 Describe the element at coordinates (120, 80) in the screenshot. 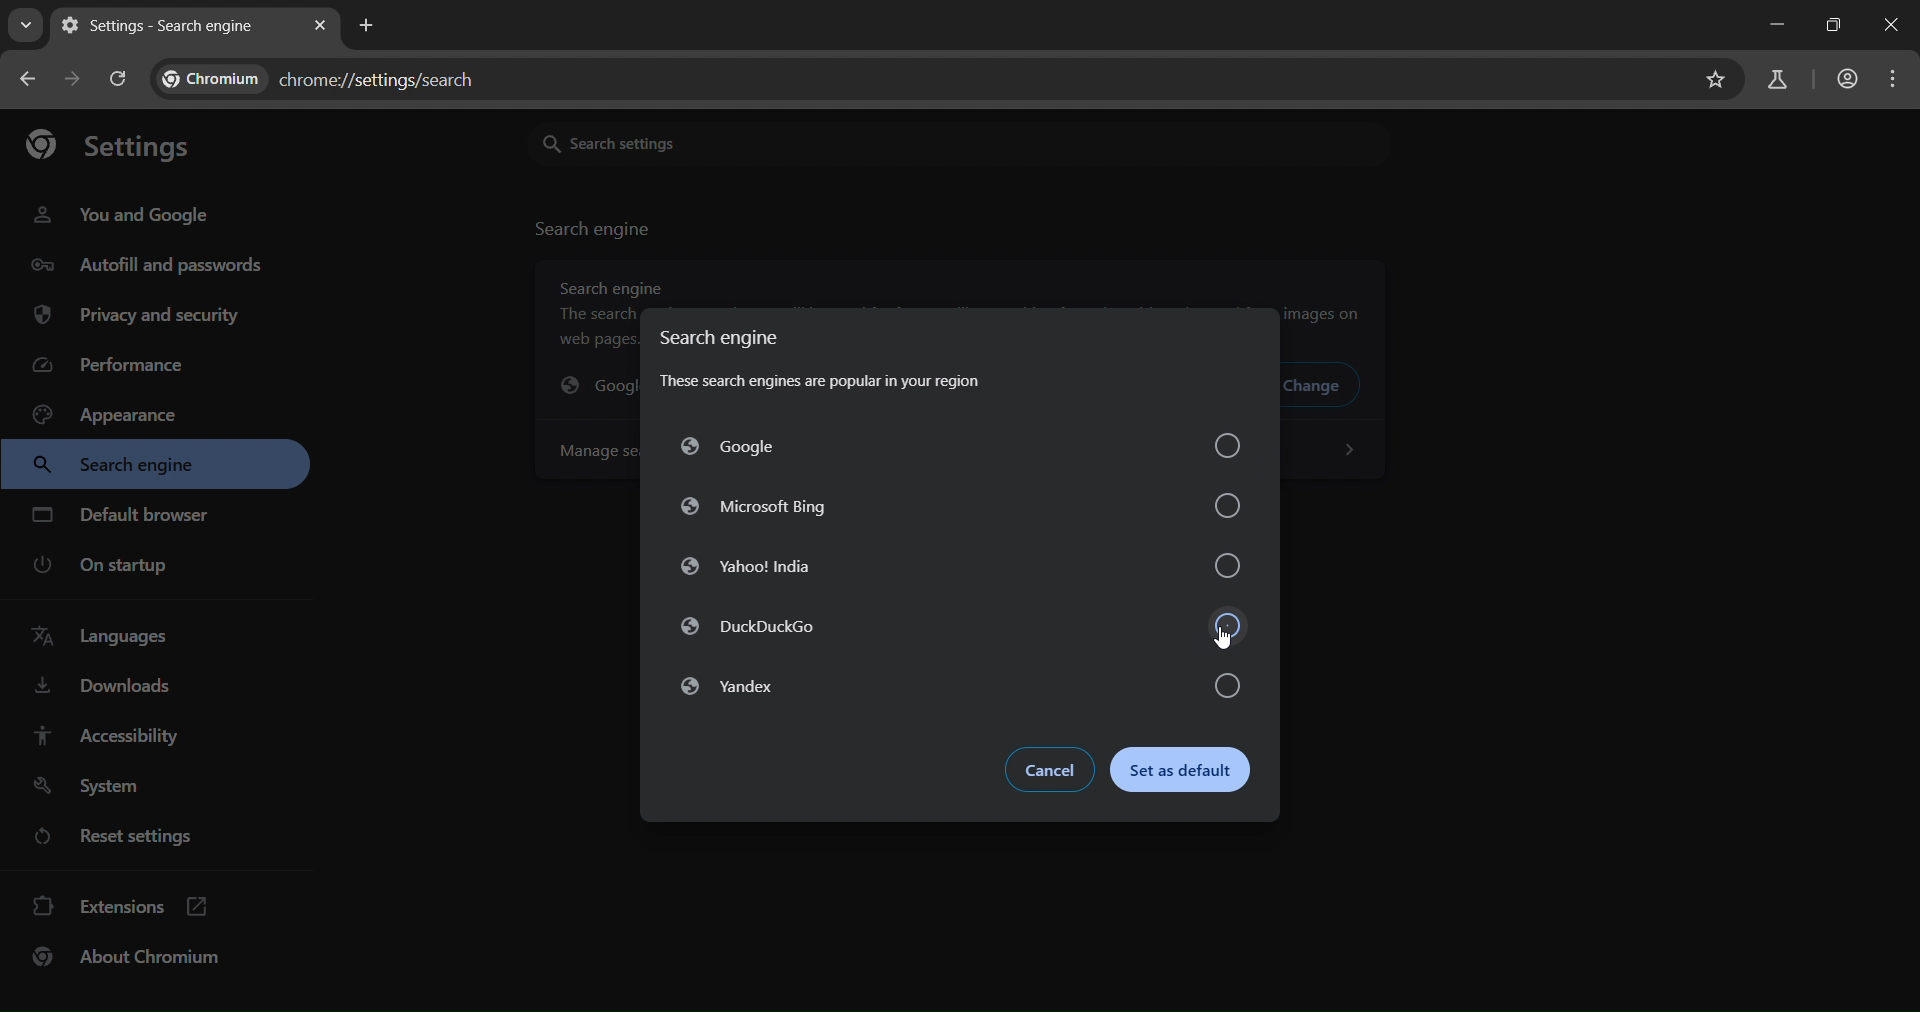

I see `reload page` at that location.